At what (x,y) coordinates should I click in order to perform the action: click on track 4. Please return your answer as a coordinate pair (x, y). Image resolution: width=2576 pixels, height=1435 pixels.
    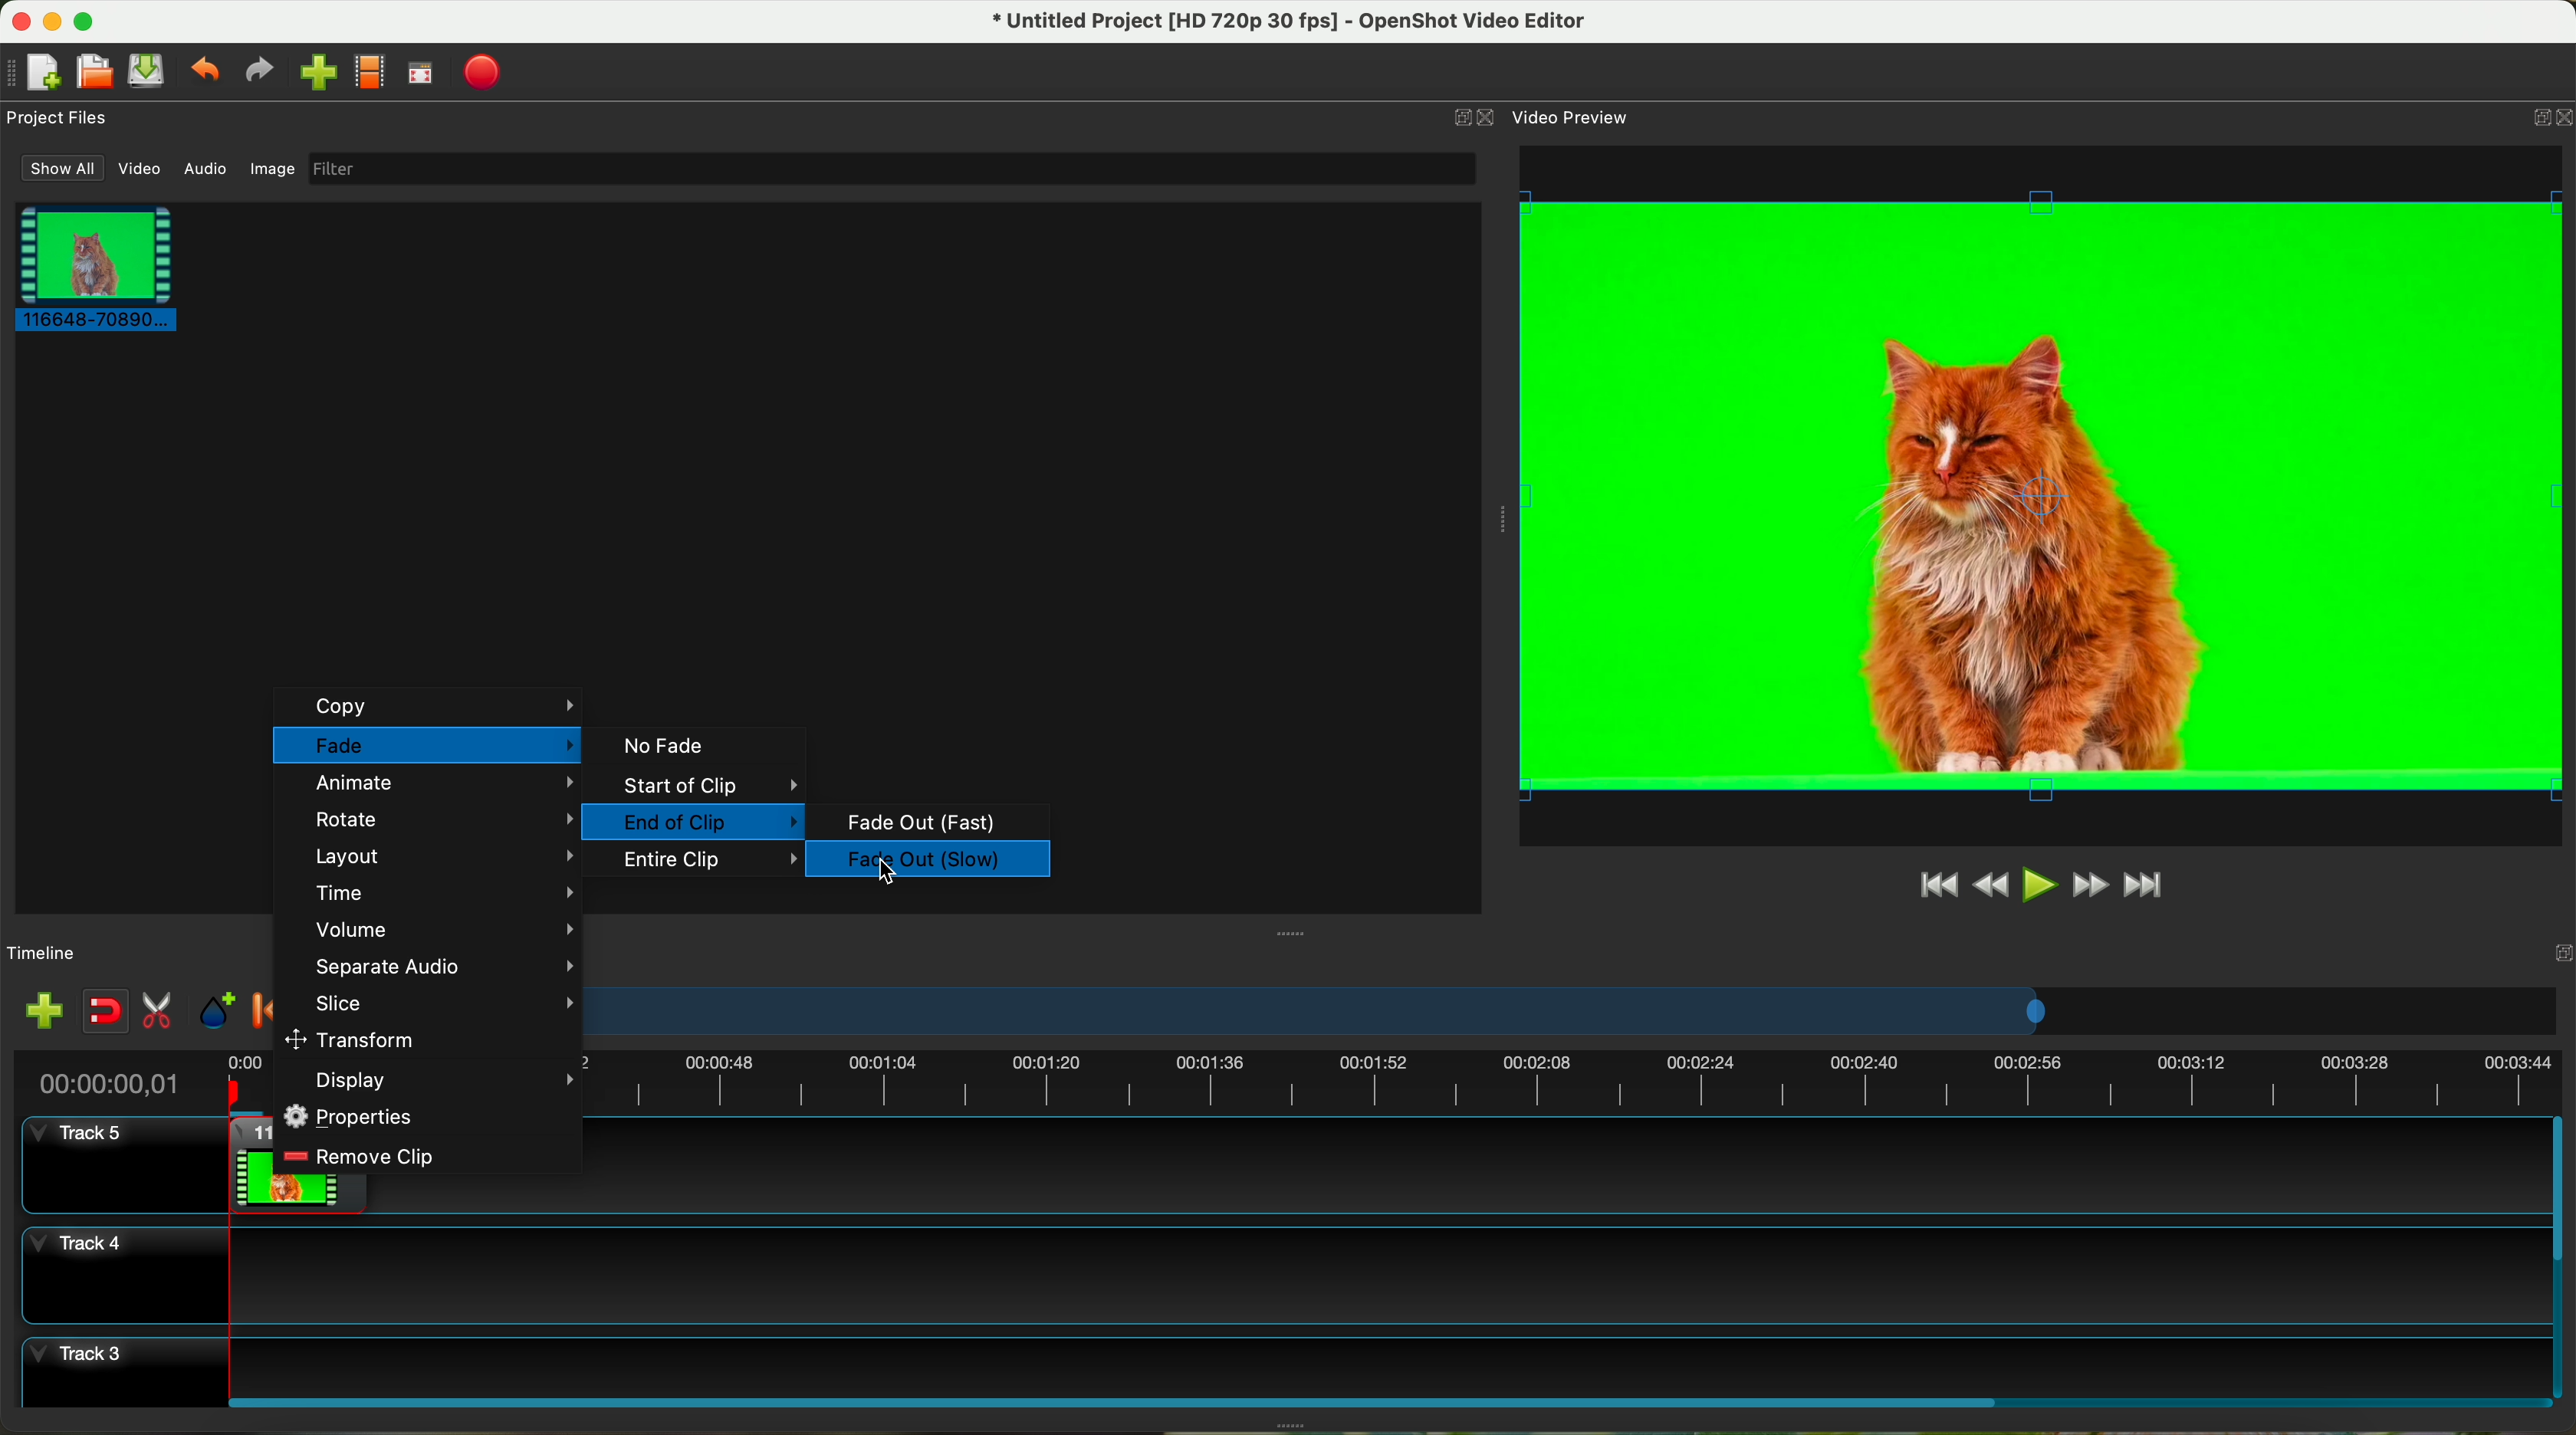
    Looking at the image, I should click on (1281, 1275).